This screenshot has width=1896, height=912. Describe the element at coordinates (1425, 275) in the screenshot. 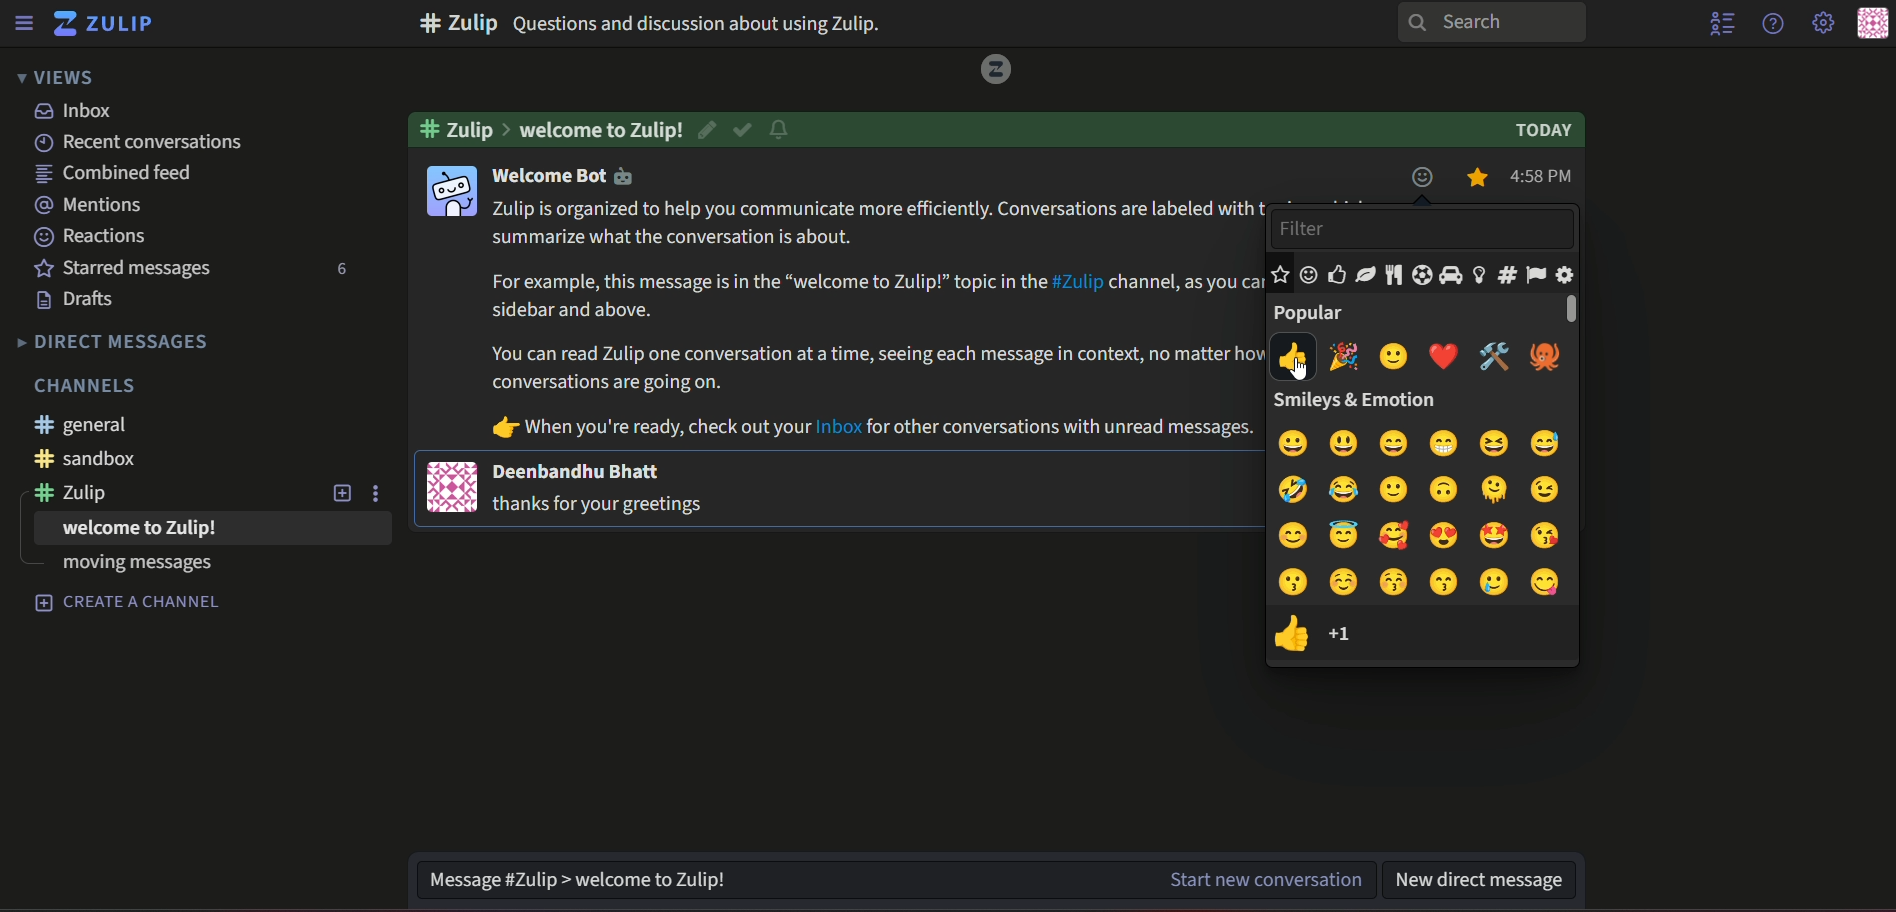

I see `icons` at that location.